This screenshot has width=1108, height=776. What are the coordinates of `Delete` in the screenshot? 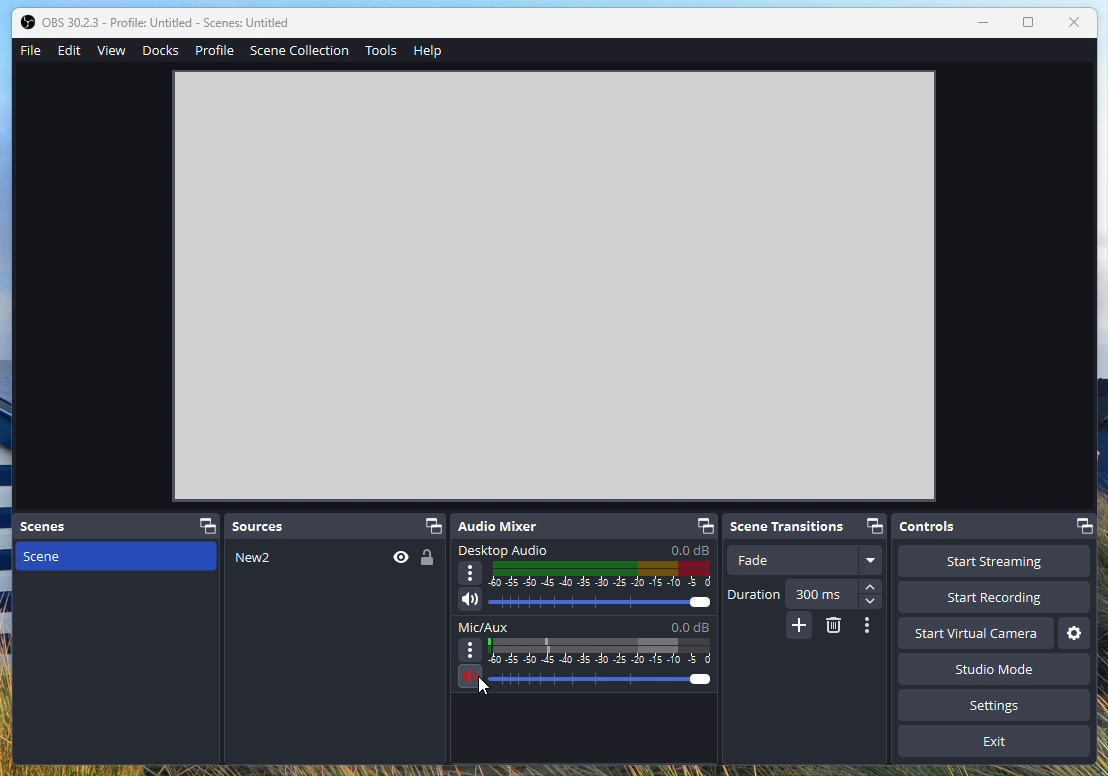 It's located at (834, 626).